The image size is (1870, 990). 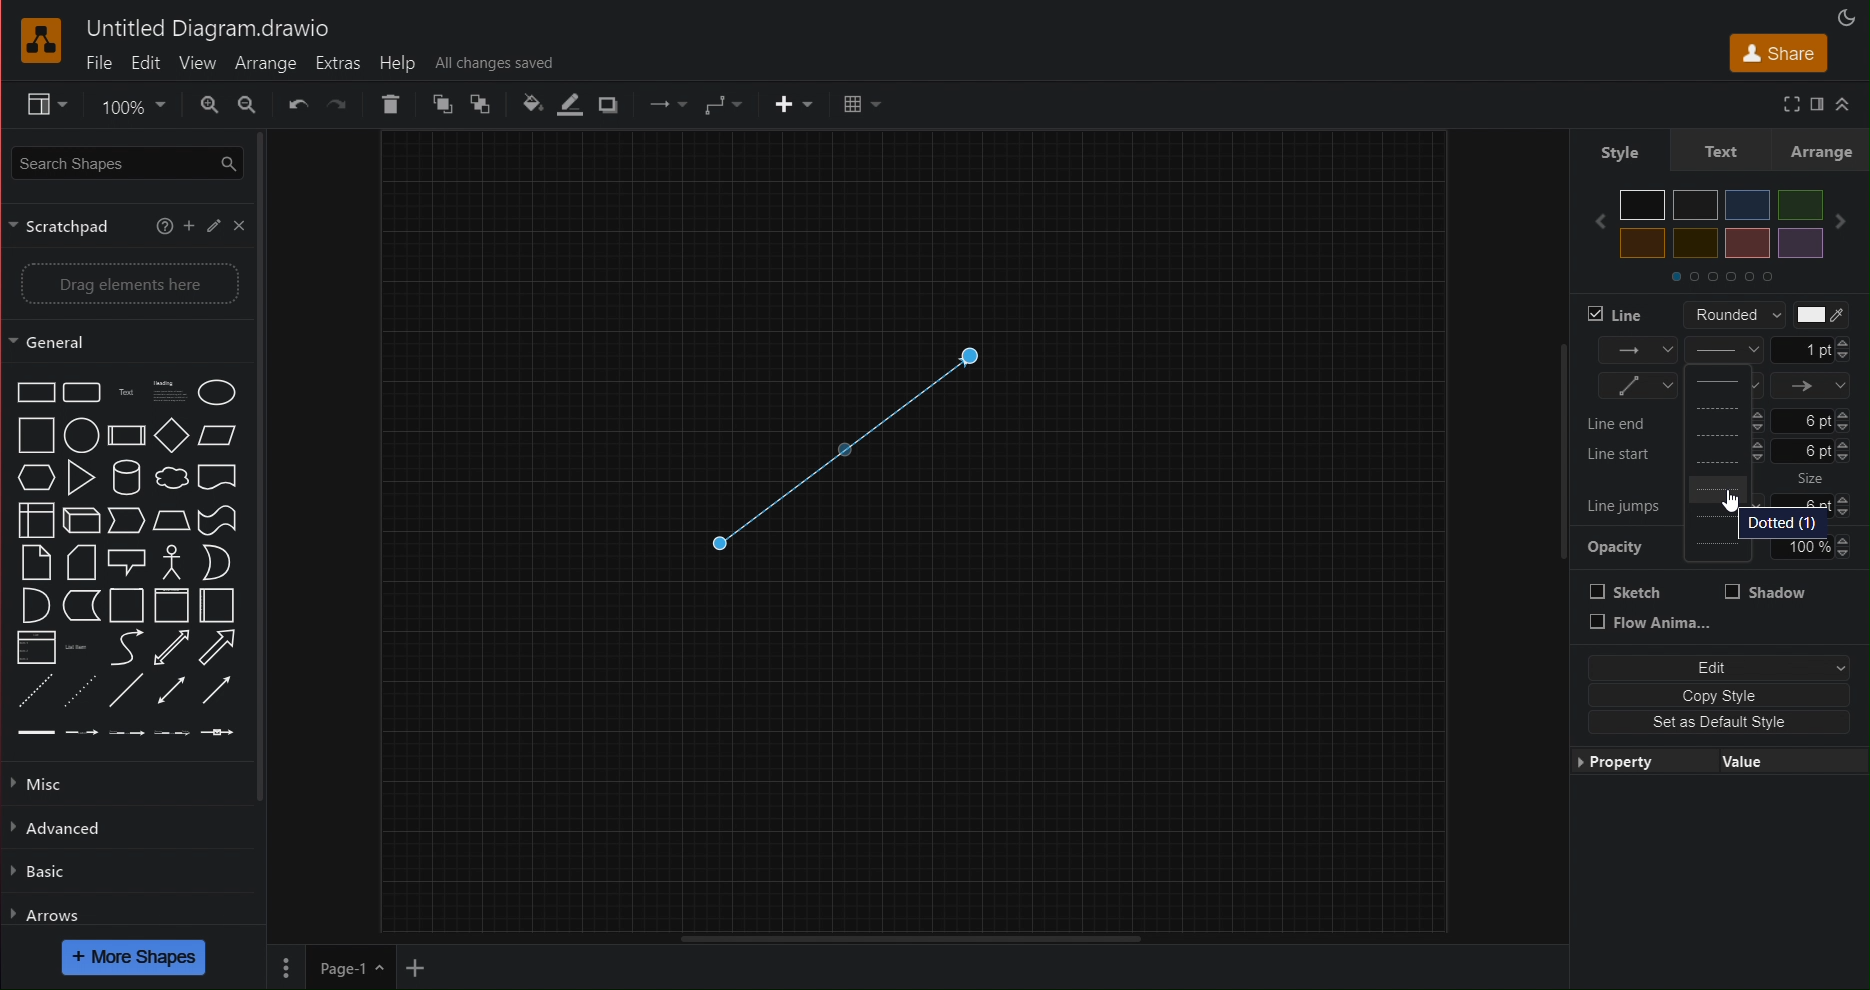 What do you see at coordinates (1774, 52) in the screenshot?
I see `Share` at bounding box center [1774, 52].